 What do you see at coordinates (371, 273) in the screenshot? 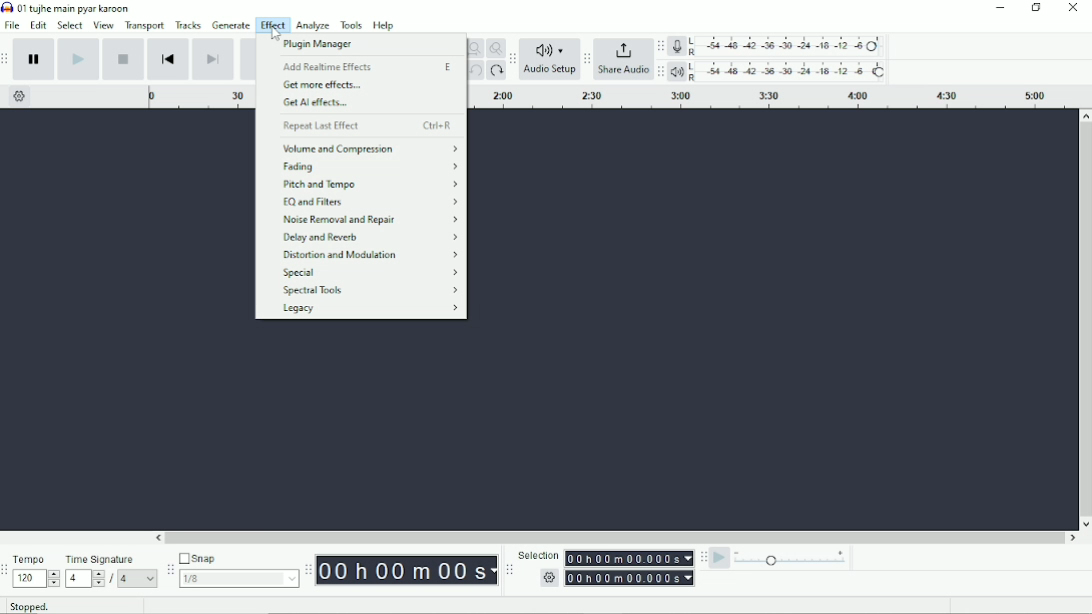
I see `Special` at bounding box center [371, 273].